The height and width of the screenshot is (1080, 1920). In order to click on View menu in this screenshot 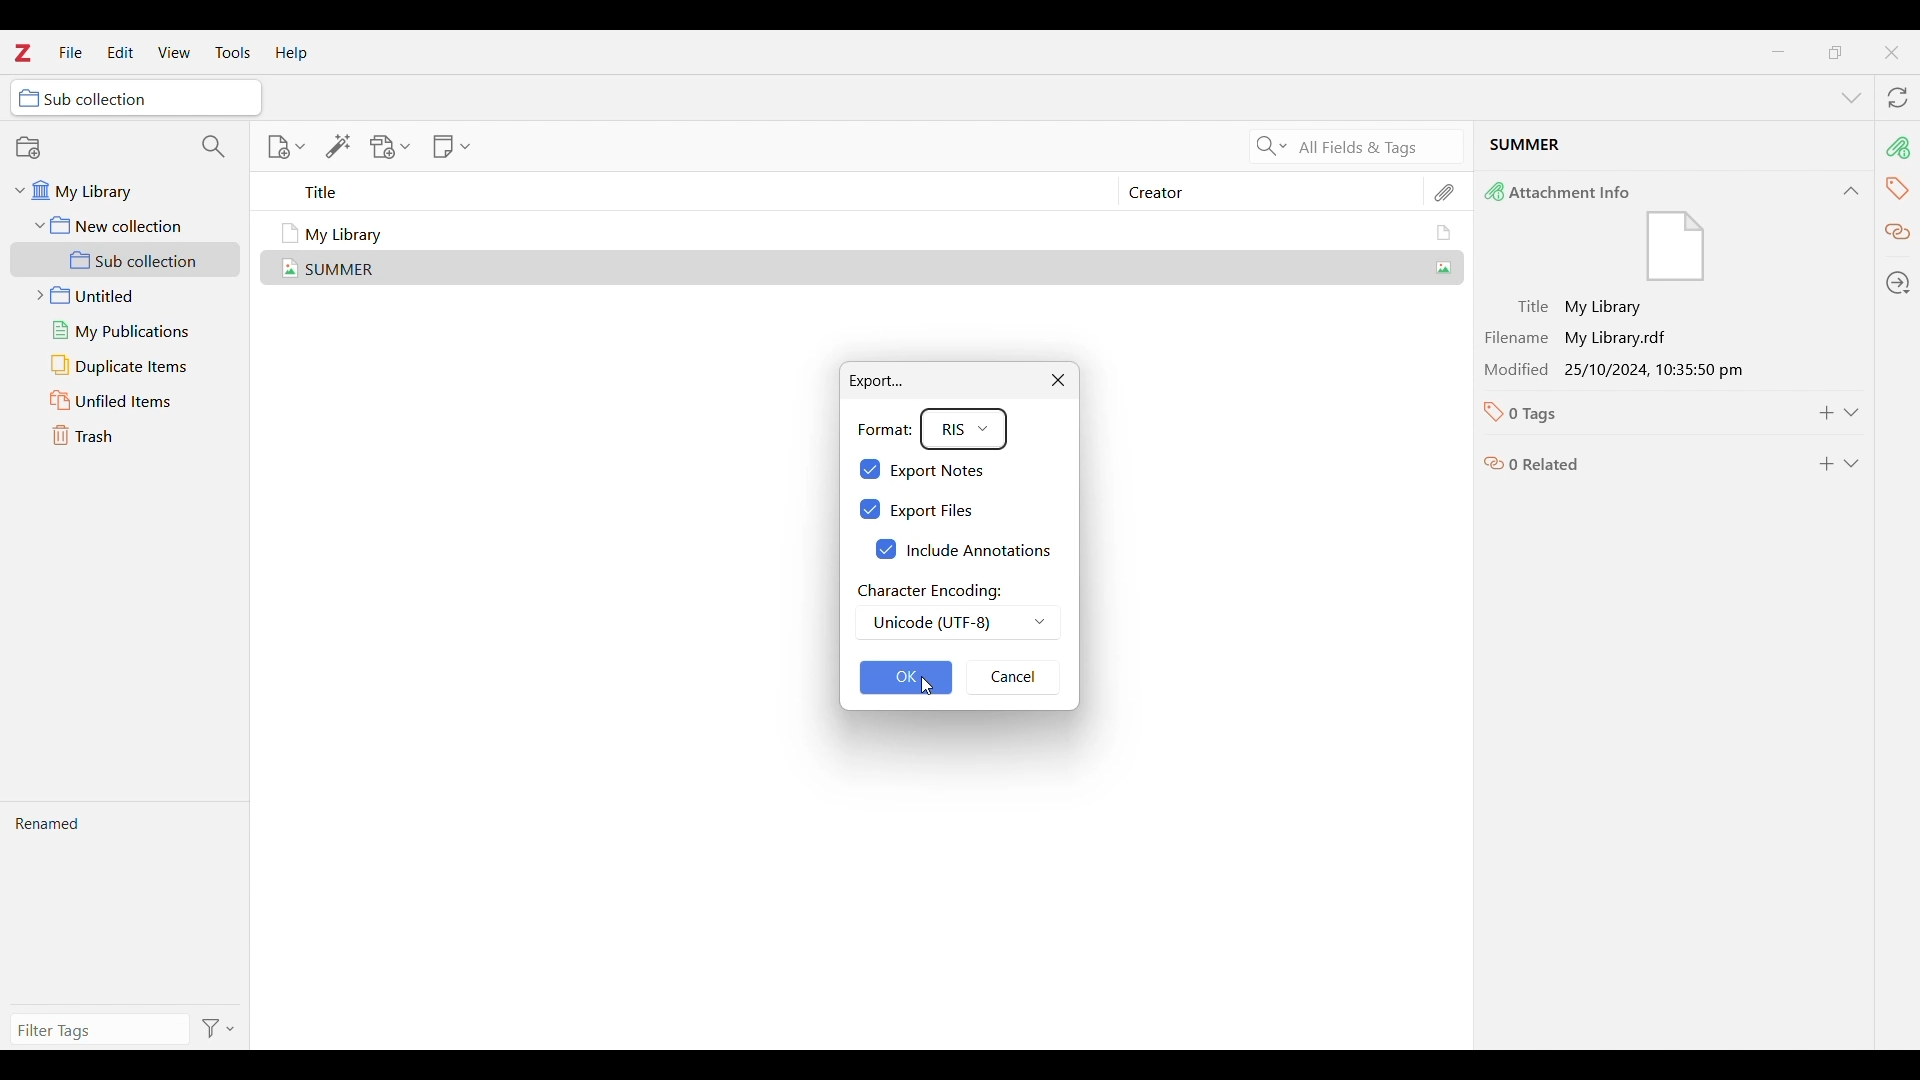, I will do `click(174, 51)`.